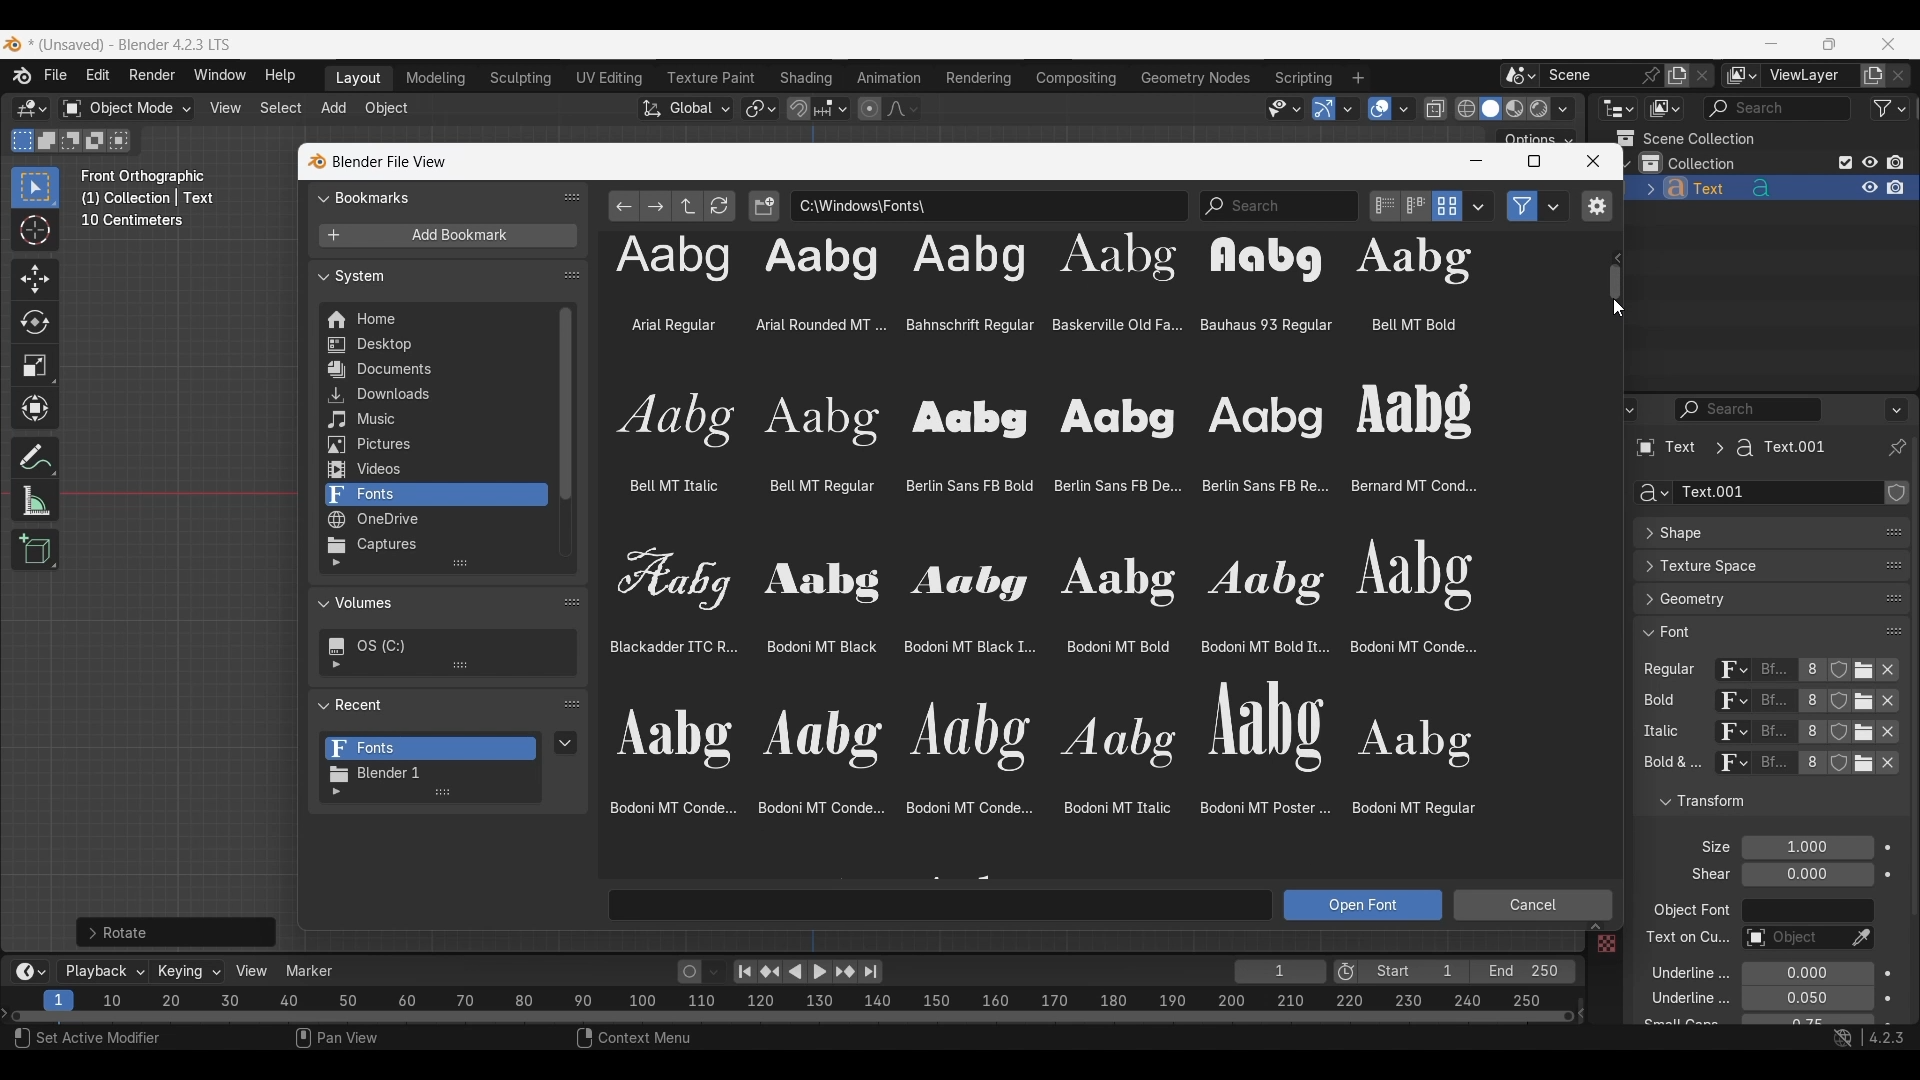 Image resolution: width=1920 pixels, height=1080 pixels. What do you see at coordinates (1896, 448) in the screenshot?
I see `Toggle pin ID` at bounding box center [1896, 448].